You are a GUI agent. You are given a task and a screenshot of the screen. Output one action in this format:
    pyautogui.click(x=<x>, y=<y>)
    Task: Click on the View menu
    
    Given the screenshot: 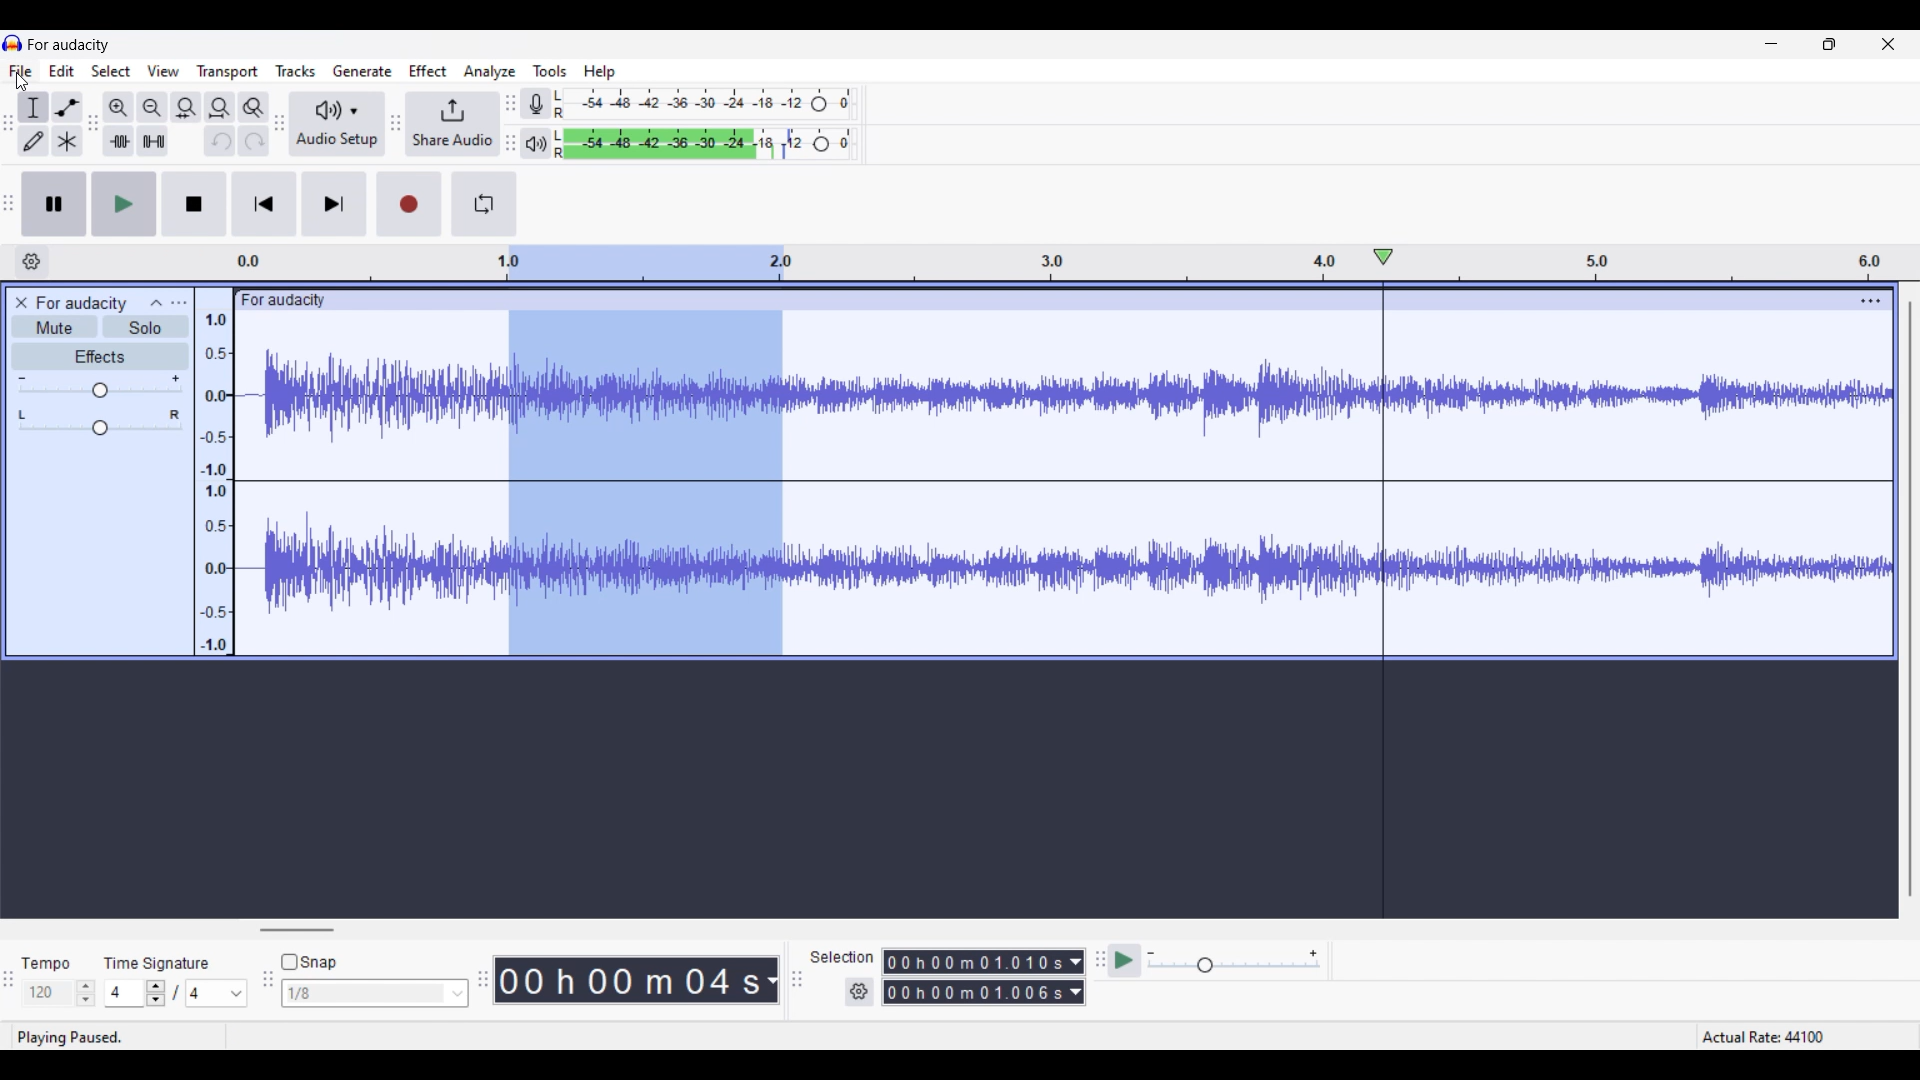 What is the action you would take?
    pyautogui.click(x=164, y=70)
    